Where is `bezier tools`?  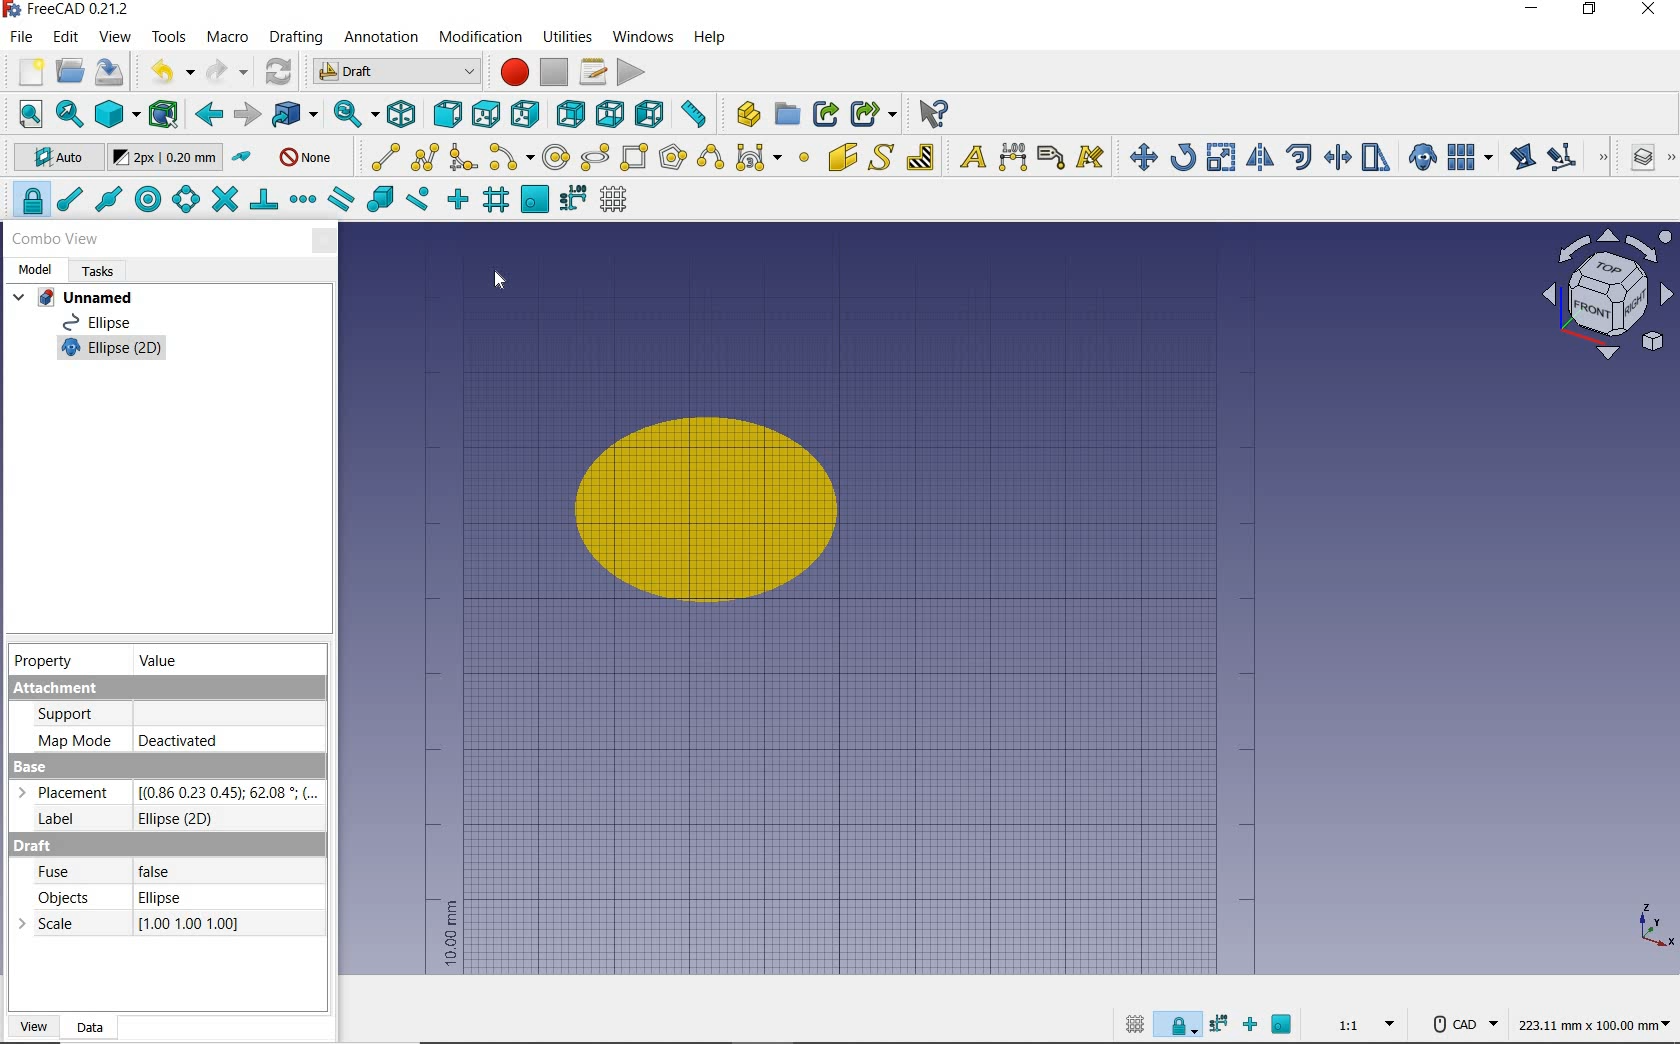 bezier tools is located at coordinates (760, 160).